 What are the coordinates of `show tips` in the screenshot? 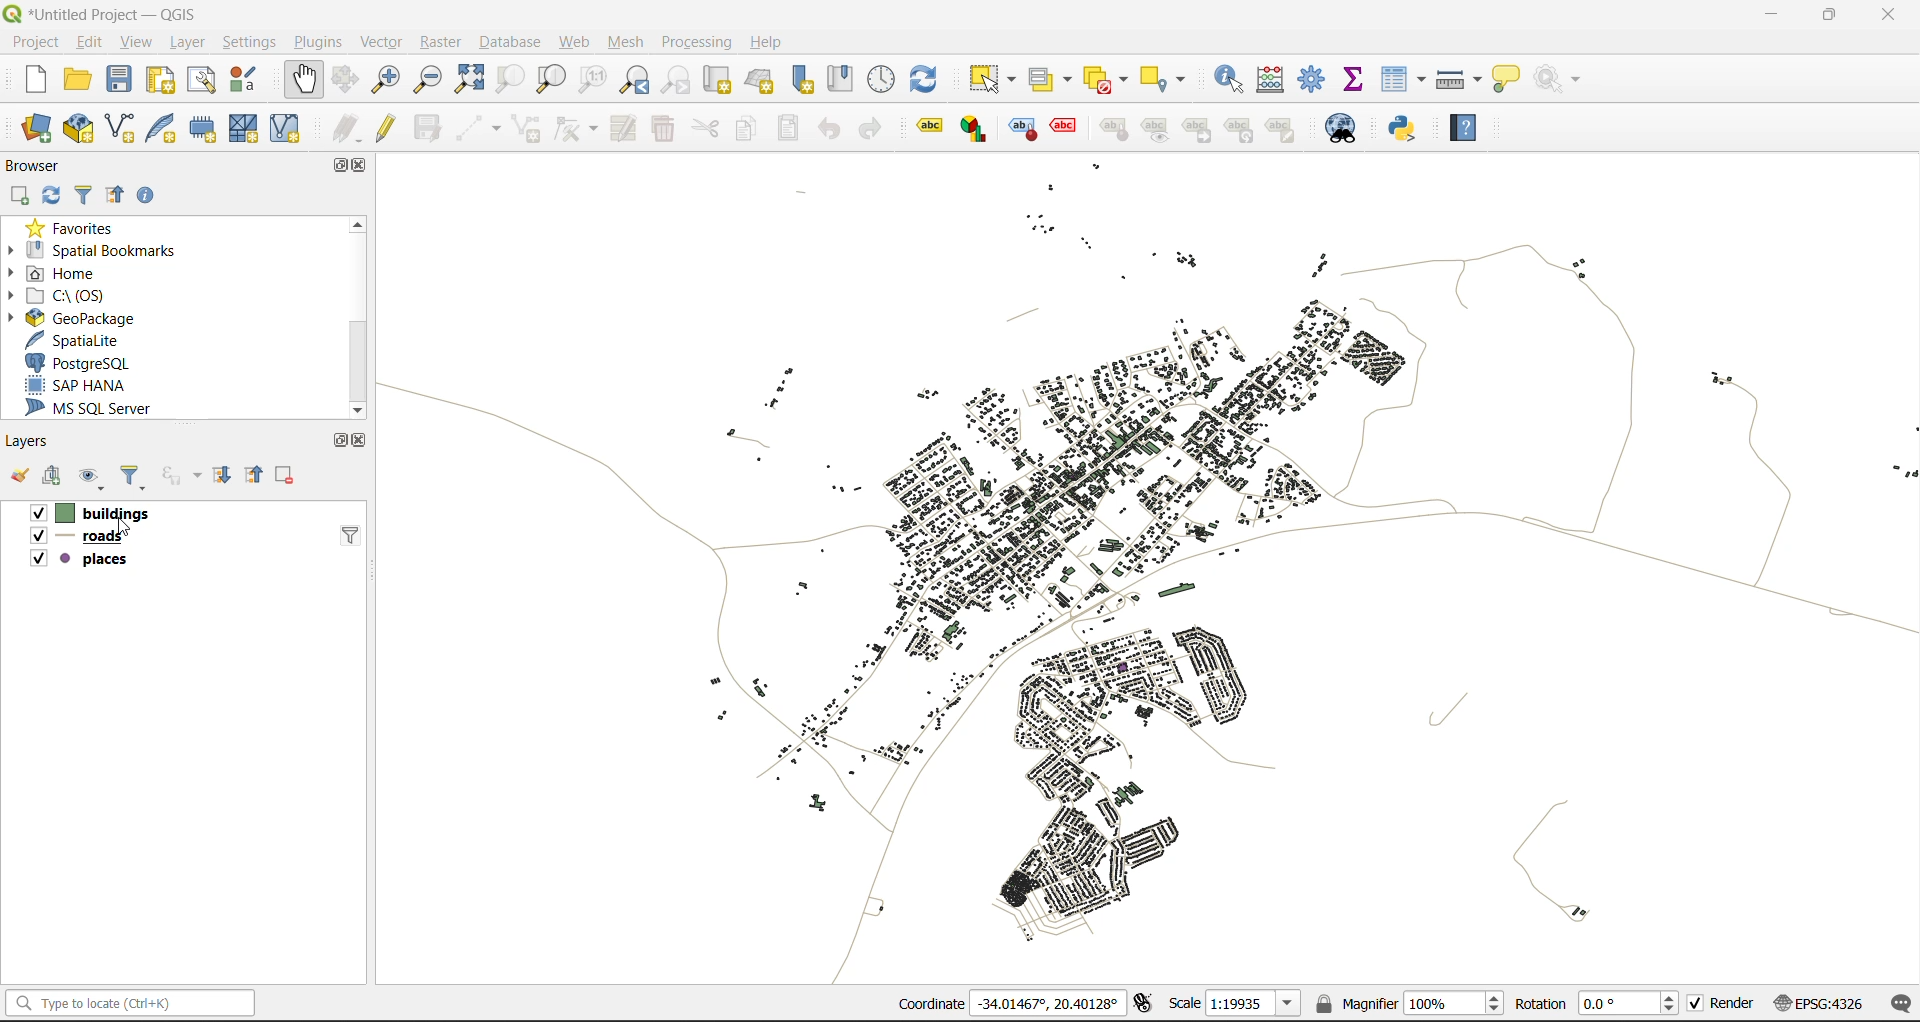 It's located at (1505, 81).